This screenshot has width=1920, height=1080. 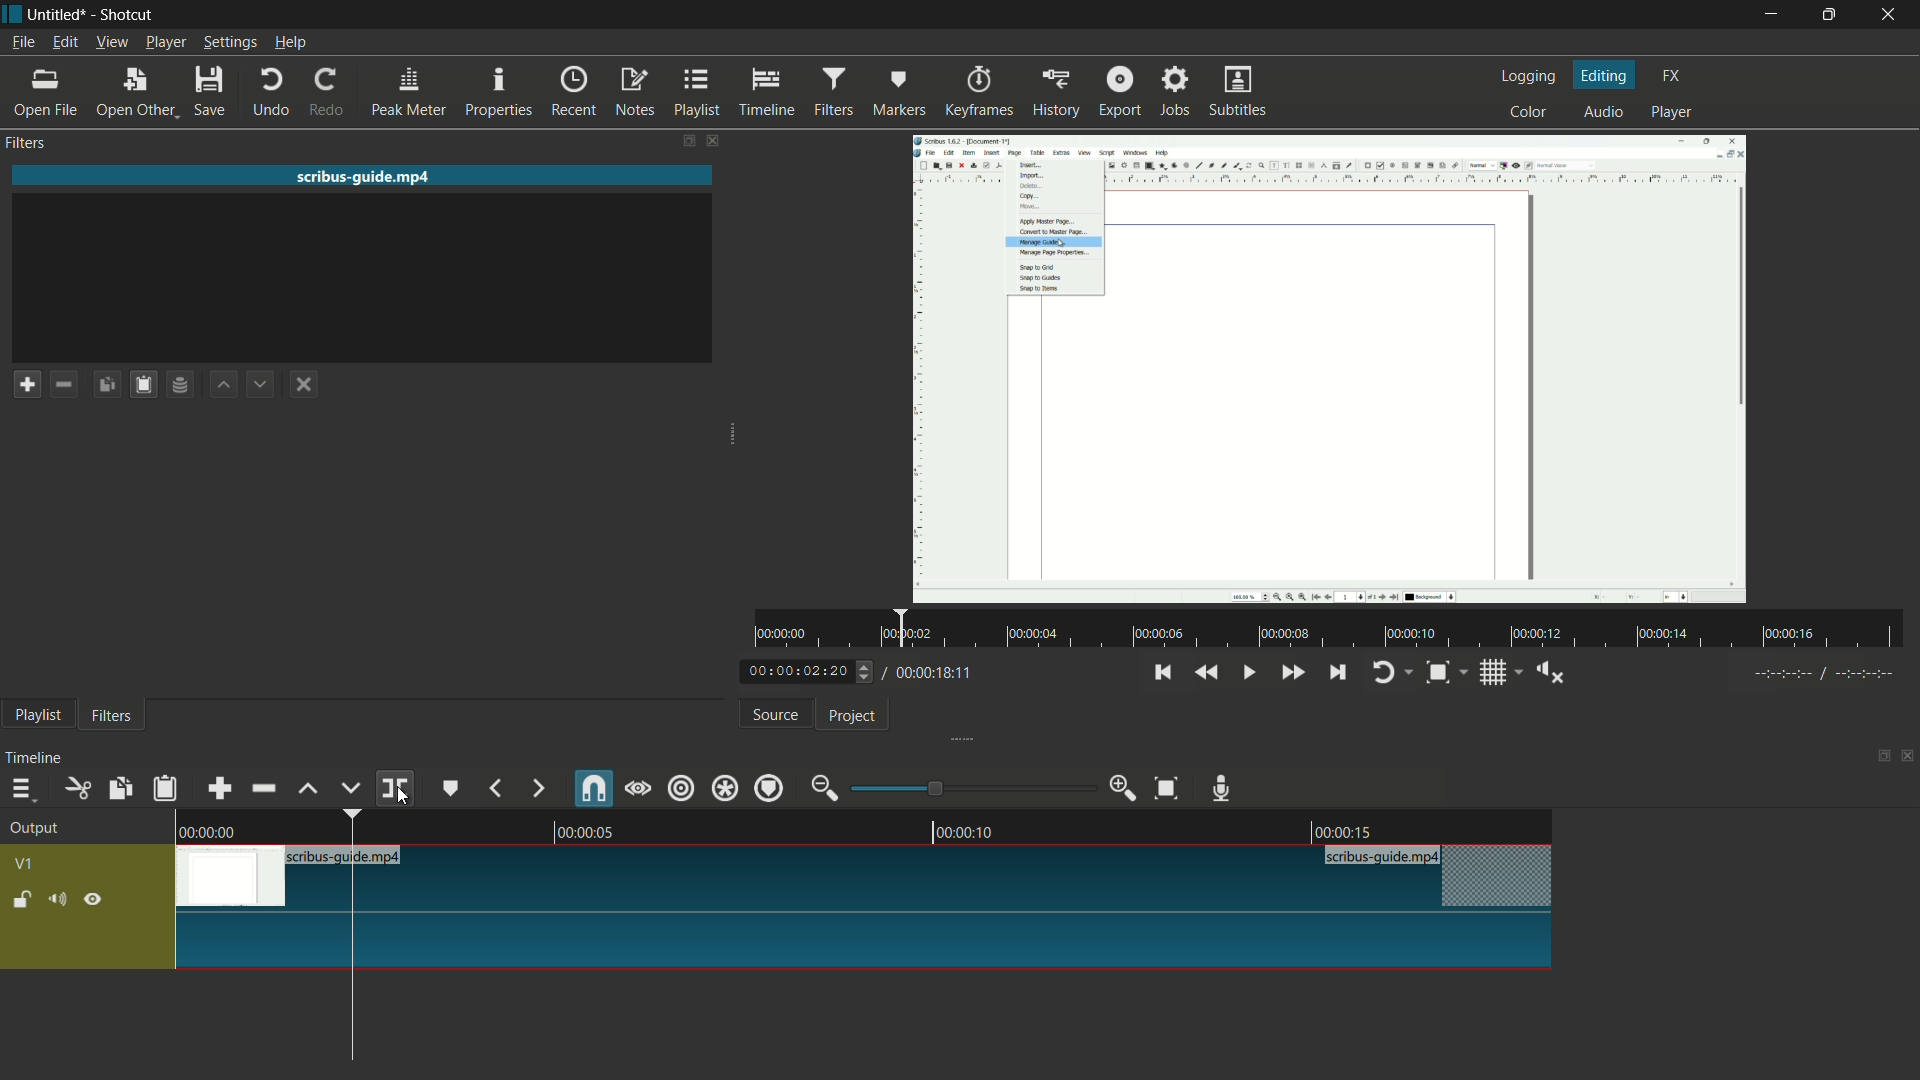 I want to click on export, so click(x=1120, y=93).